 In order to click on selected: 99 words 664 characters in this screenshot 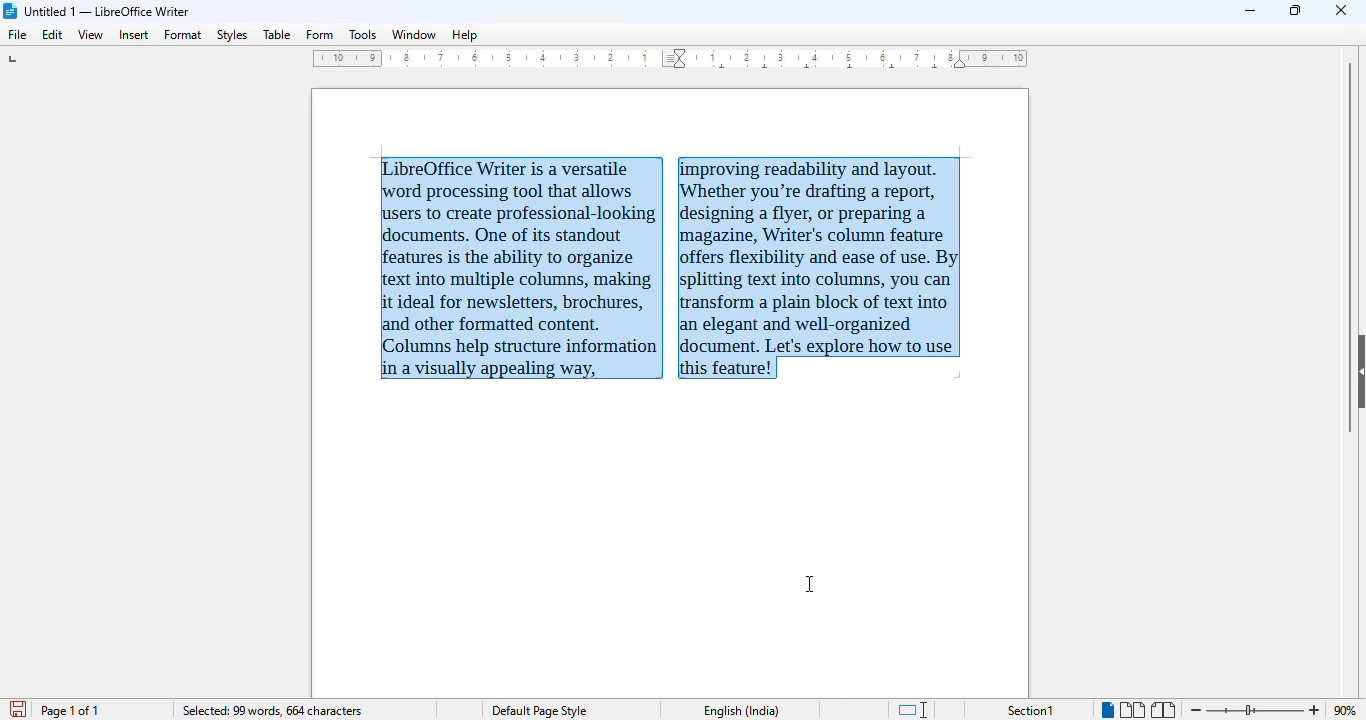, I will do `click(279, 710)`.